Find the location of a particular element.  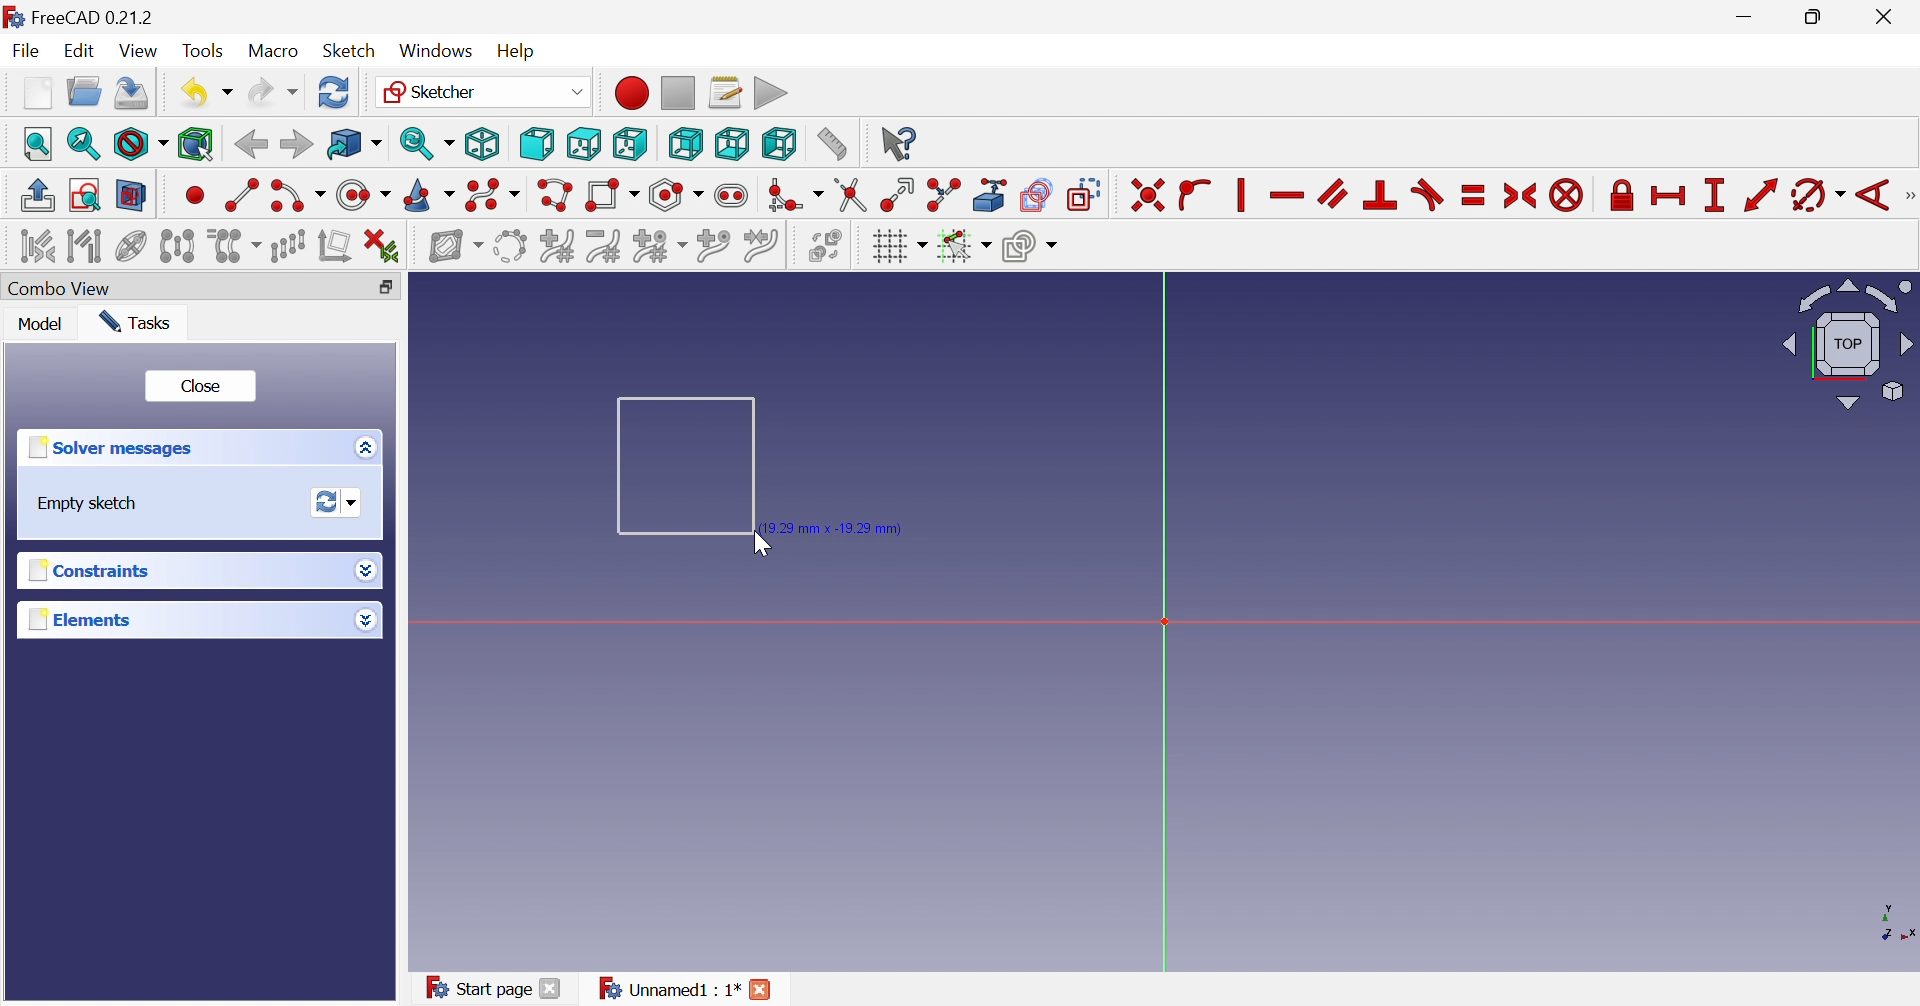

View sketch is located at coordinates (84, 195).